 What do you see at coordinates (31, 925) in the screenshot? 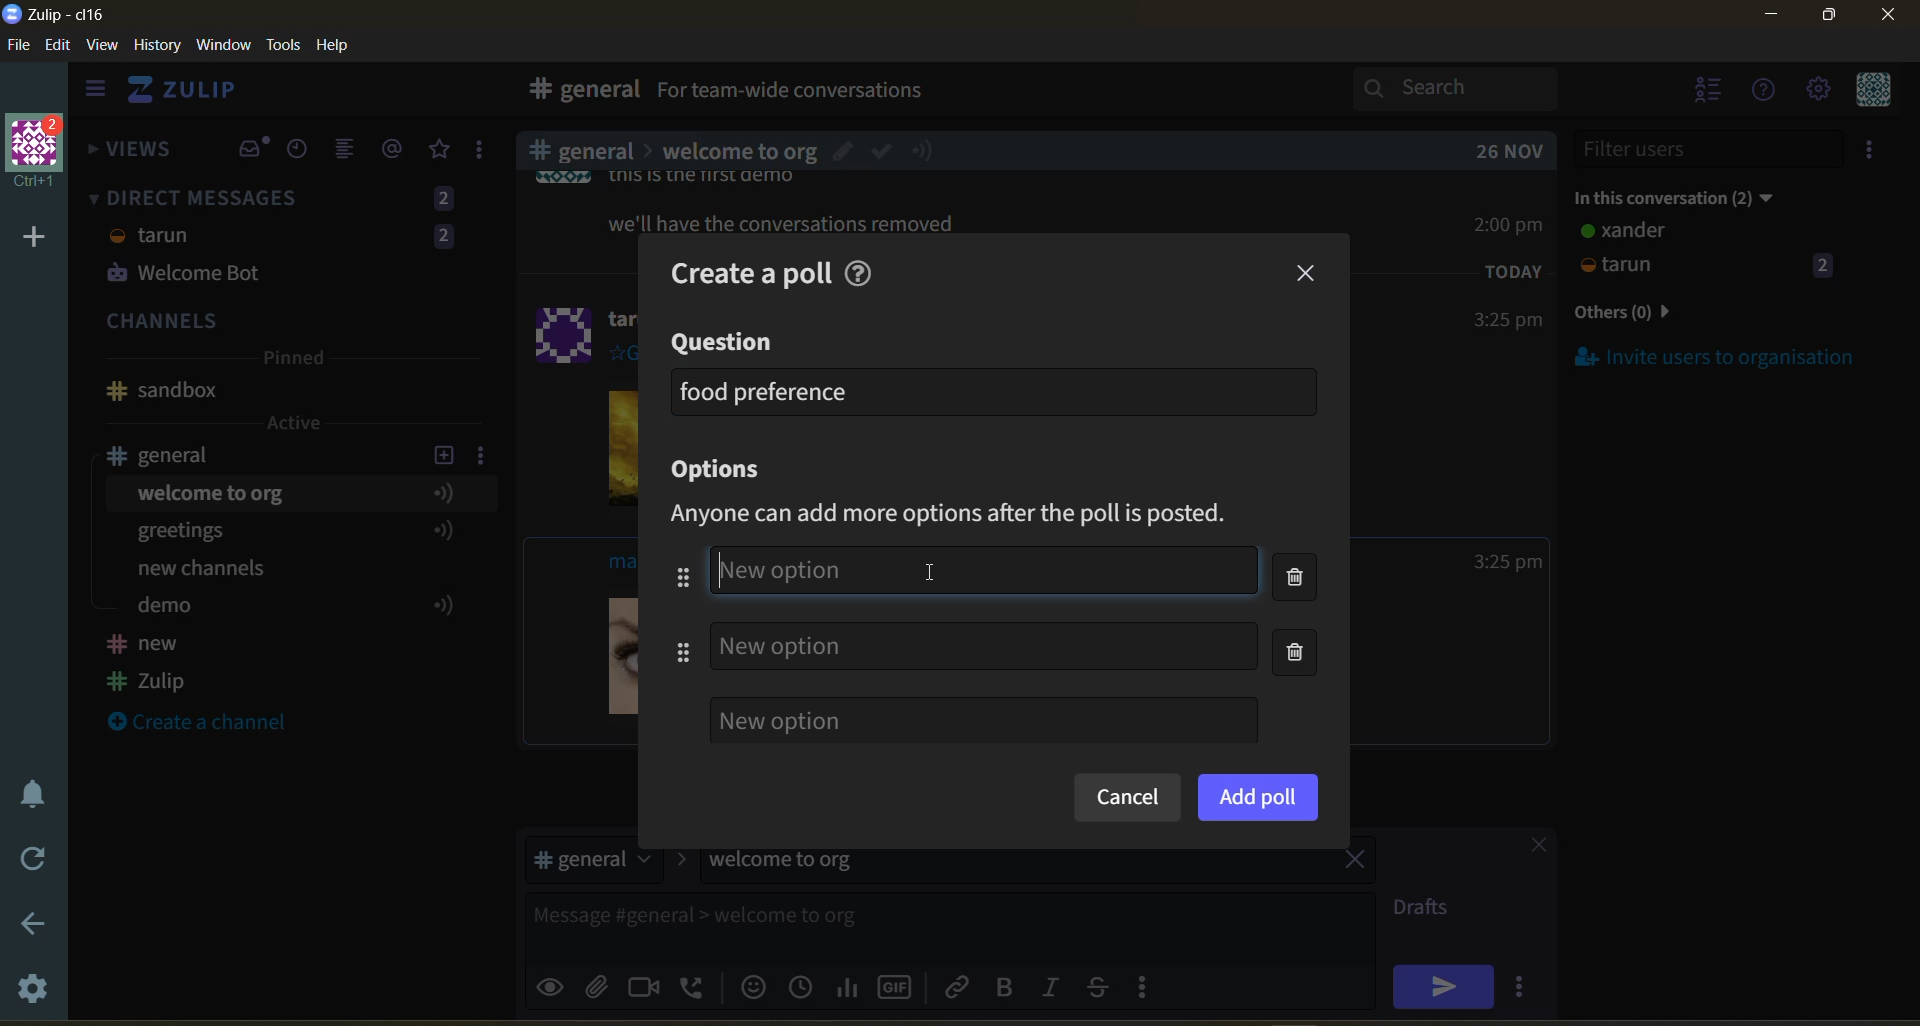
I see `go back` at bounding box center [31, 925].